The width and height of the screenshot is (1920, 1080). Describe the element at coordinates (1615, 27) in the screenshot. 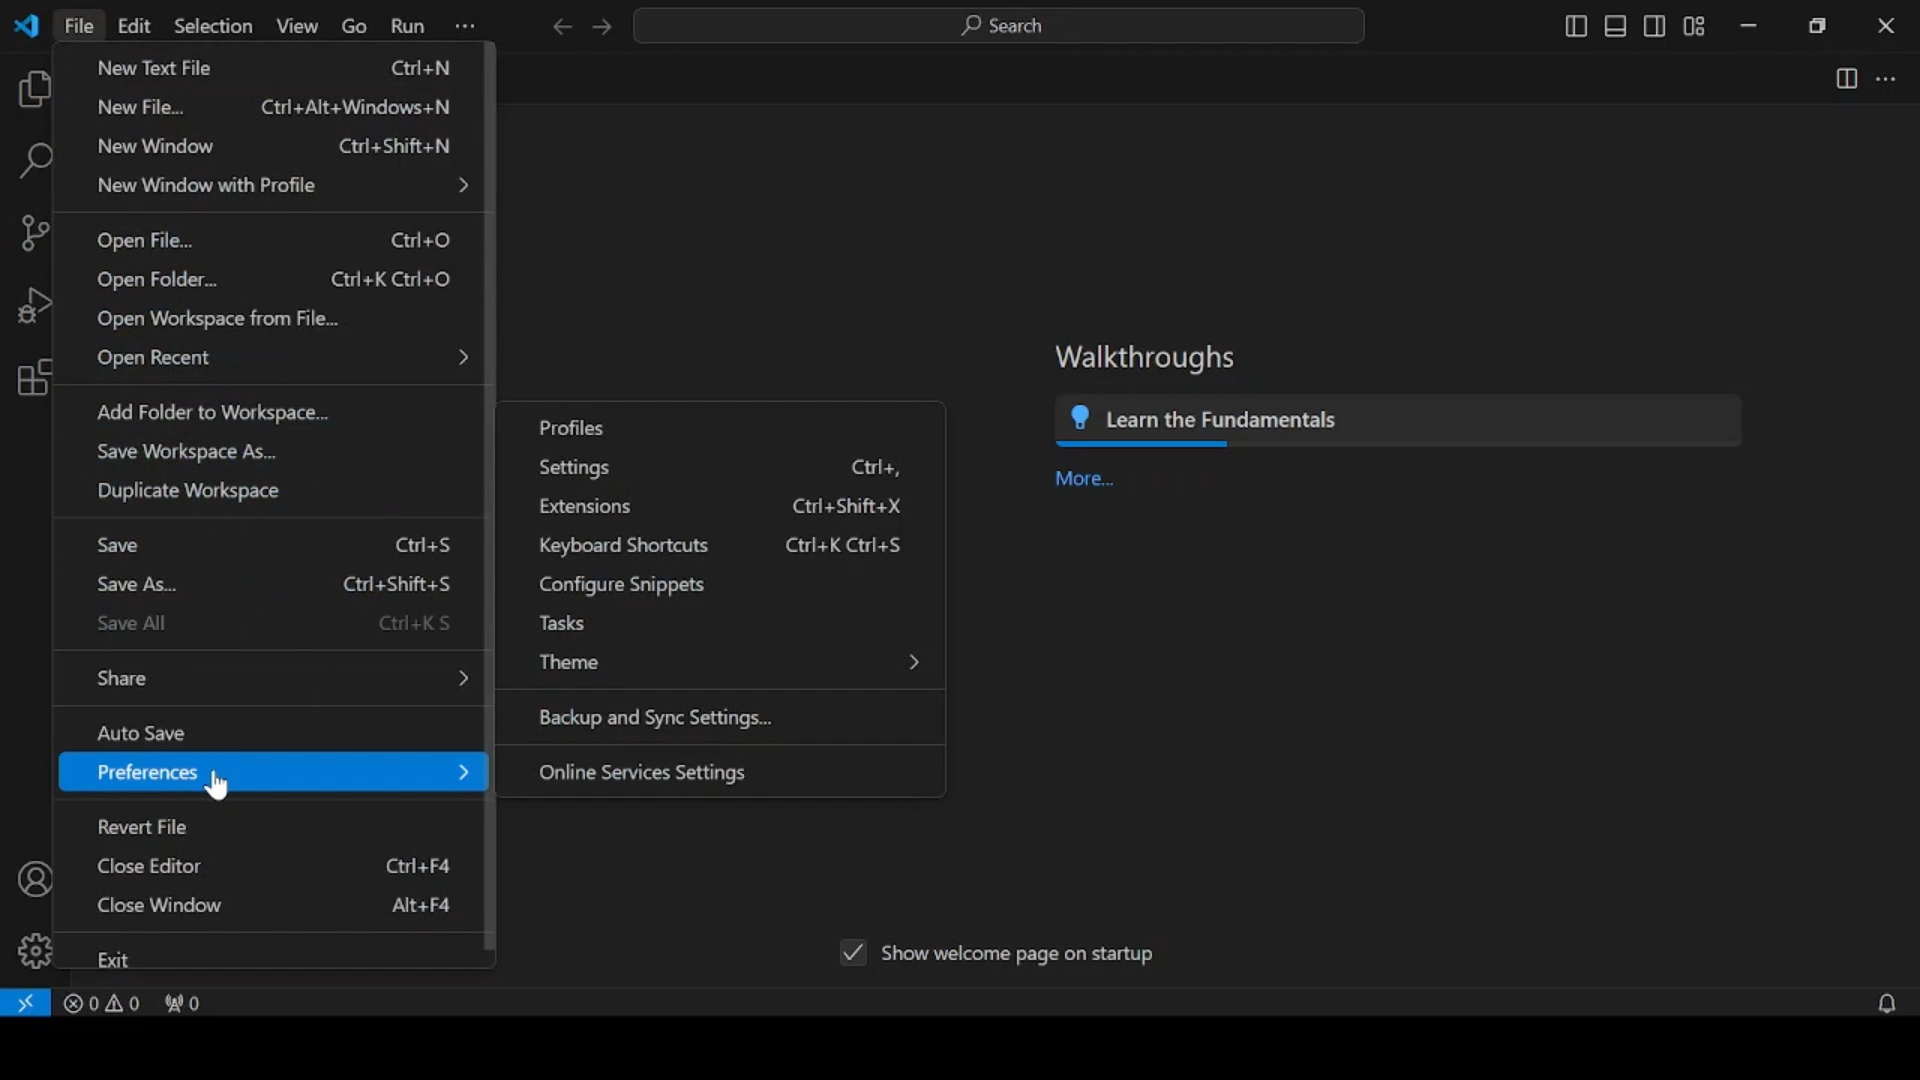

I see `toggle panel` at that location.